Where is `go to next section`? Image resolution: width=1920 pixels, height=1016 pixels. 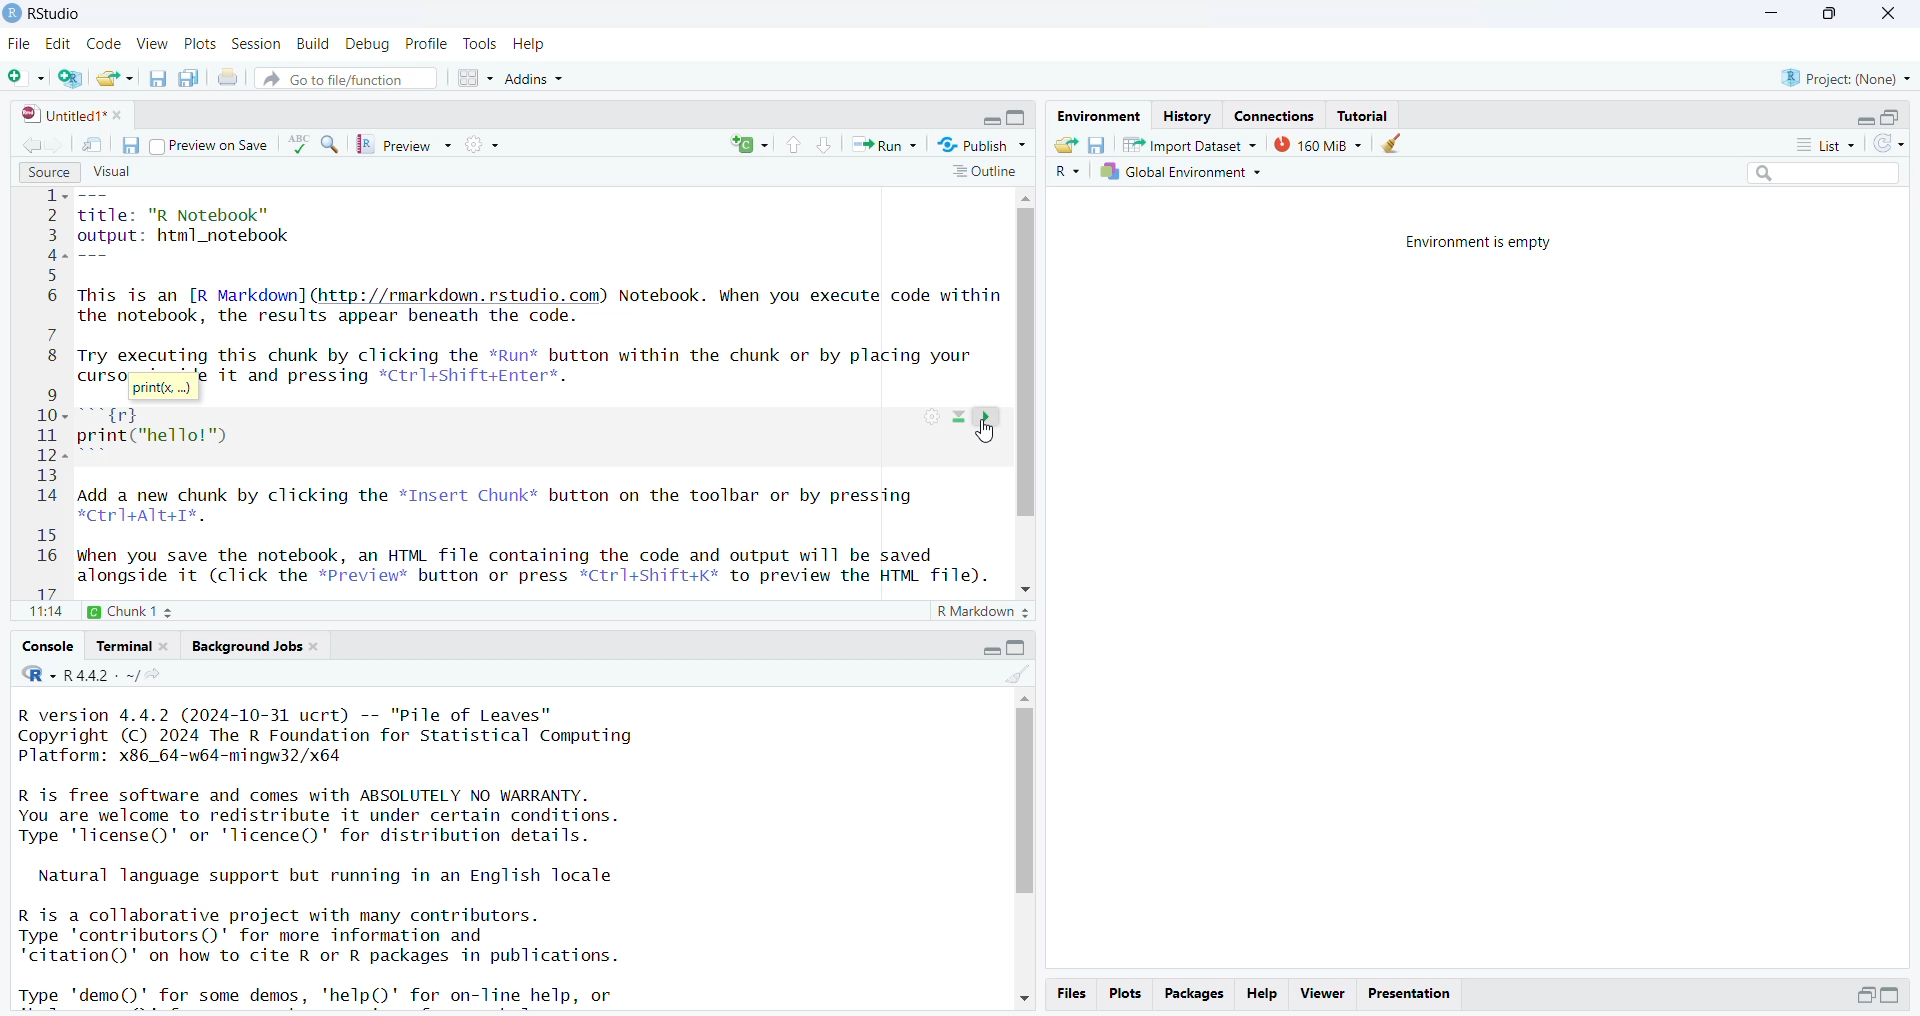 go to next section is located at coordinates (827, 147).